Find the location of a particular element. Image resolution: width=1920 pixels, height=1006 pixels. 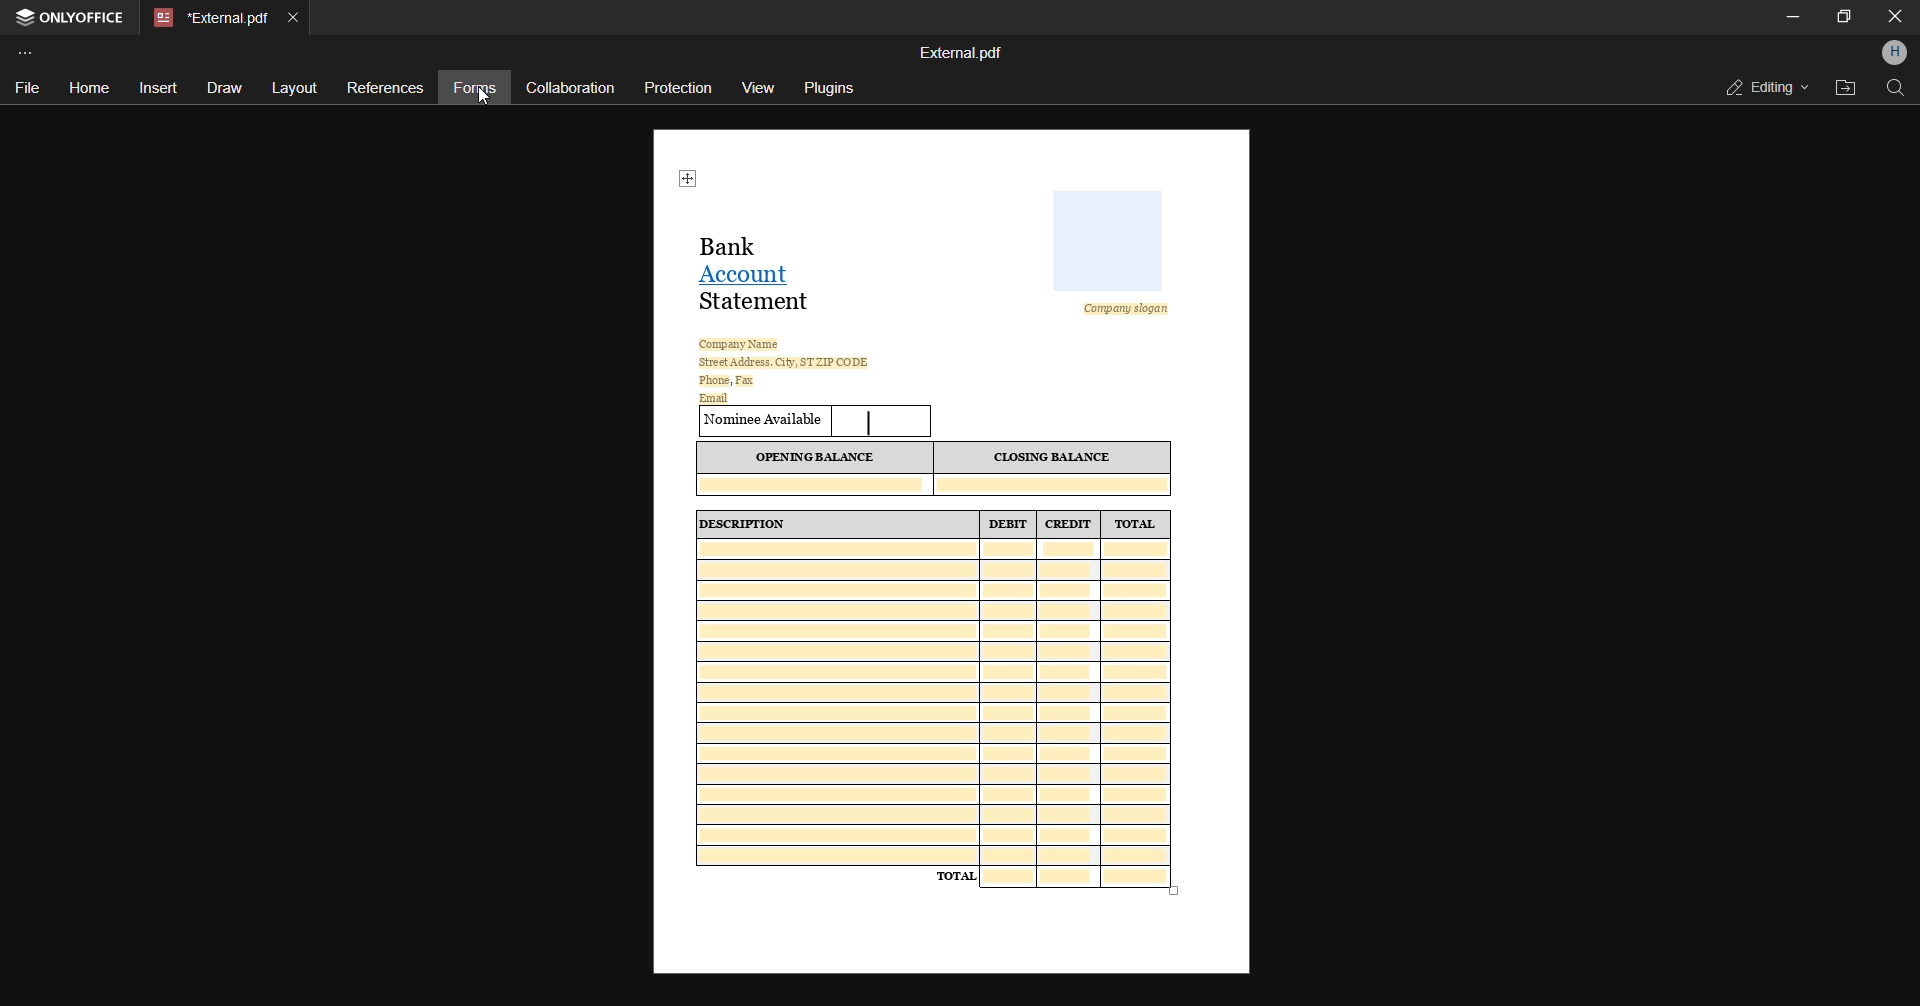

current open form is located at coordinates (952, 550).